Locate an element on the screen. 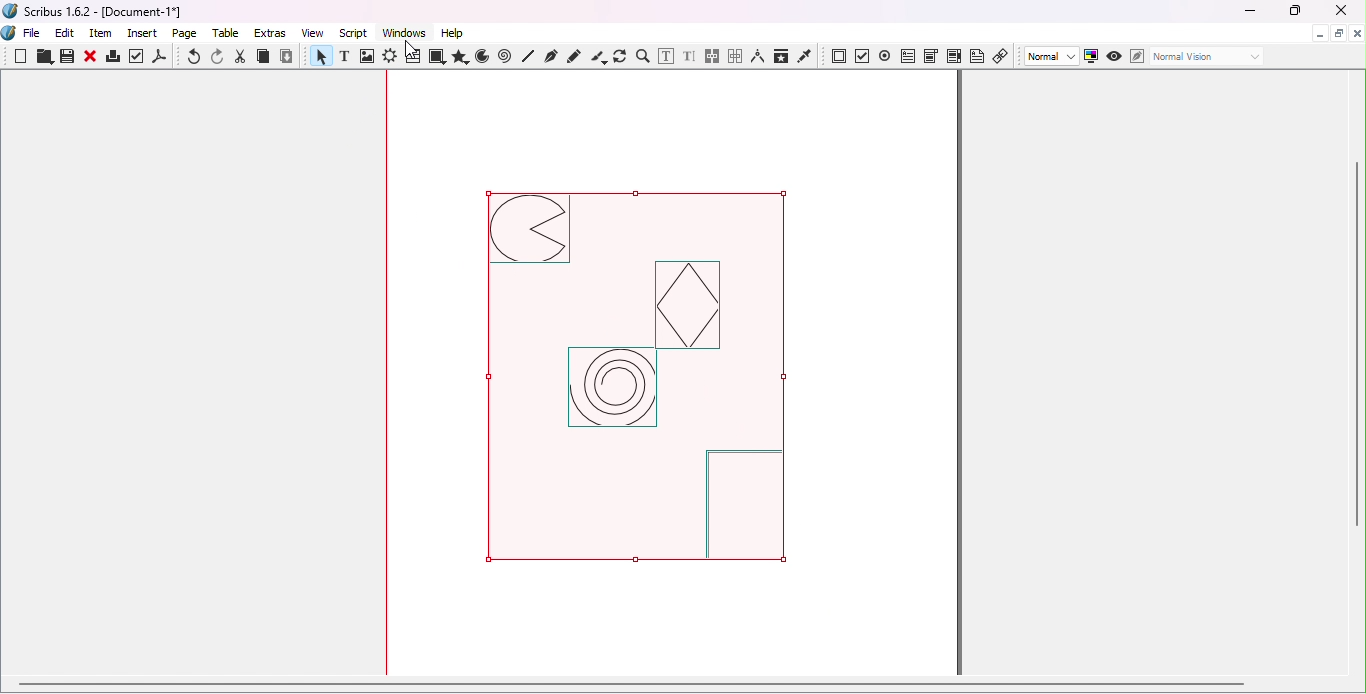  Page is located at coordinates (188, 35).